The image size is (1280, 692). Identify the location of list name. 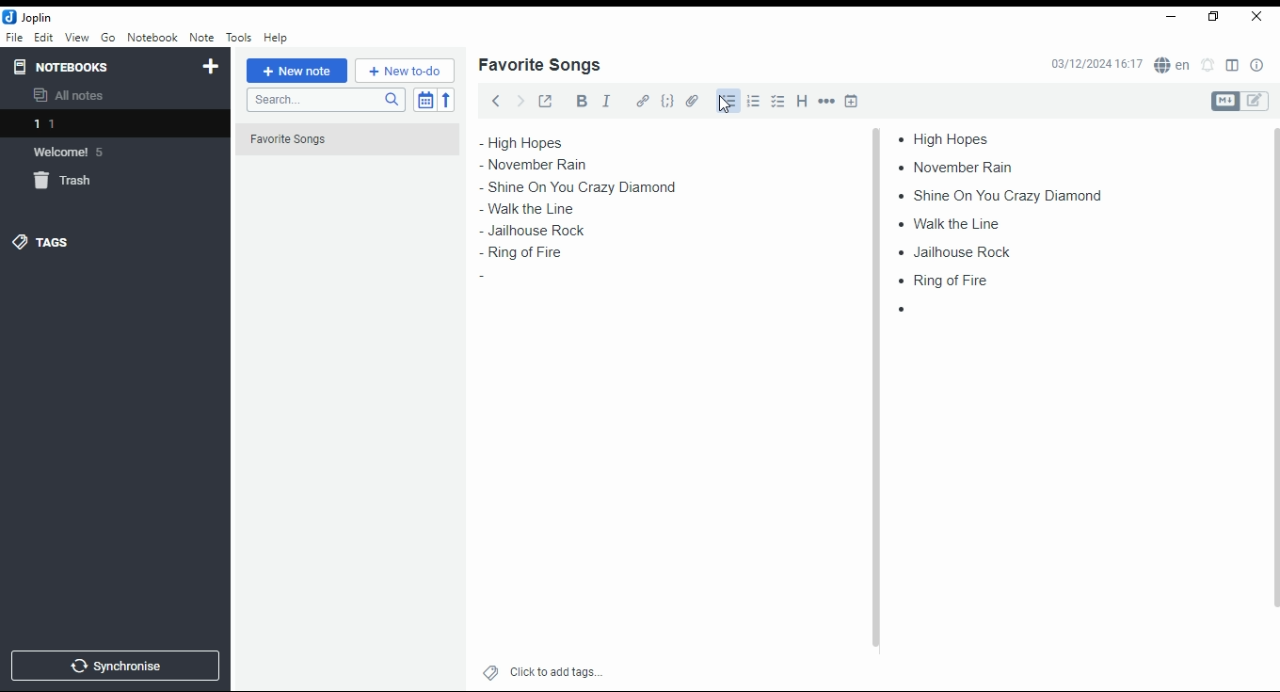
(539, 66).